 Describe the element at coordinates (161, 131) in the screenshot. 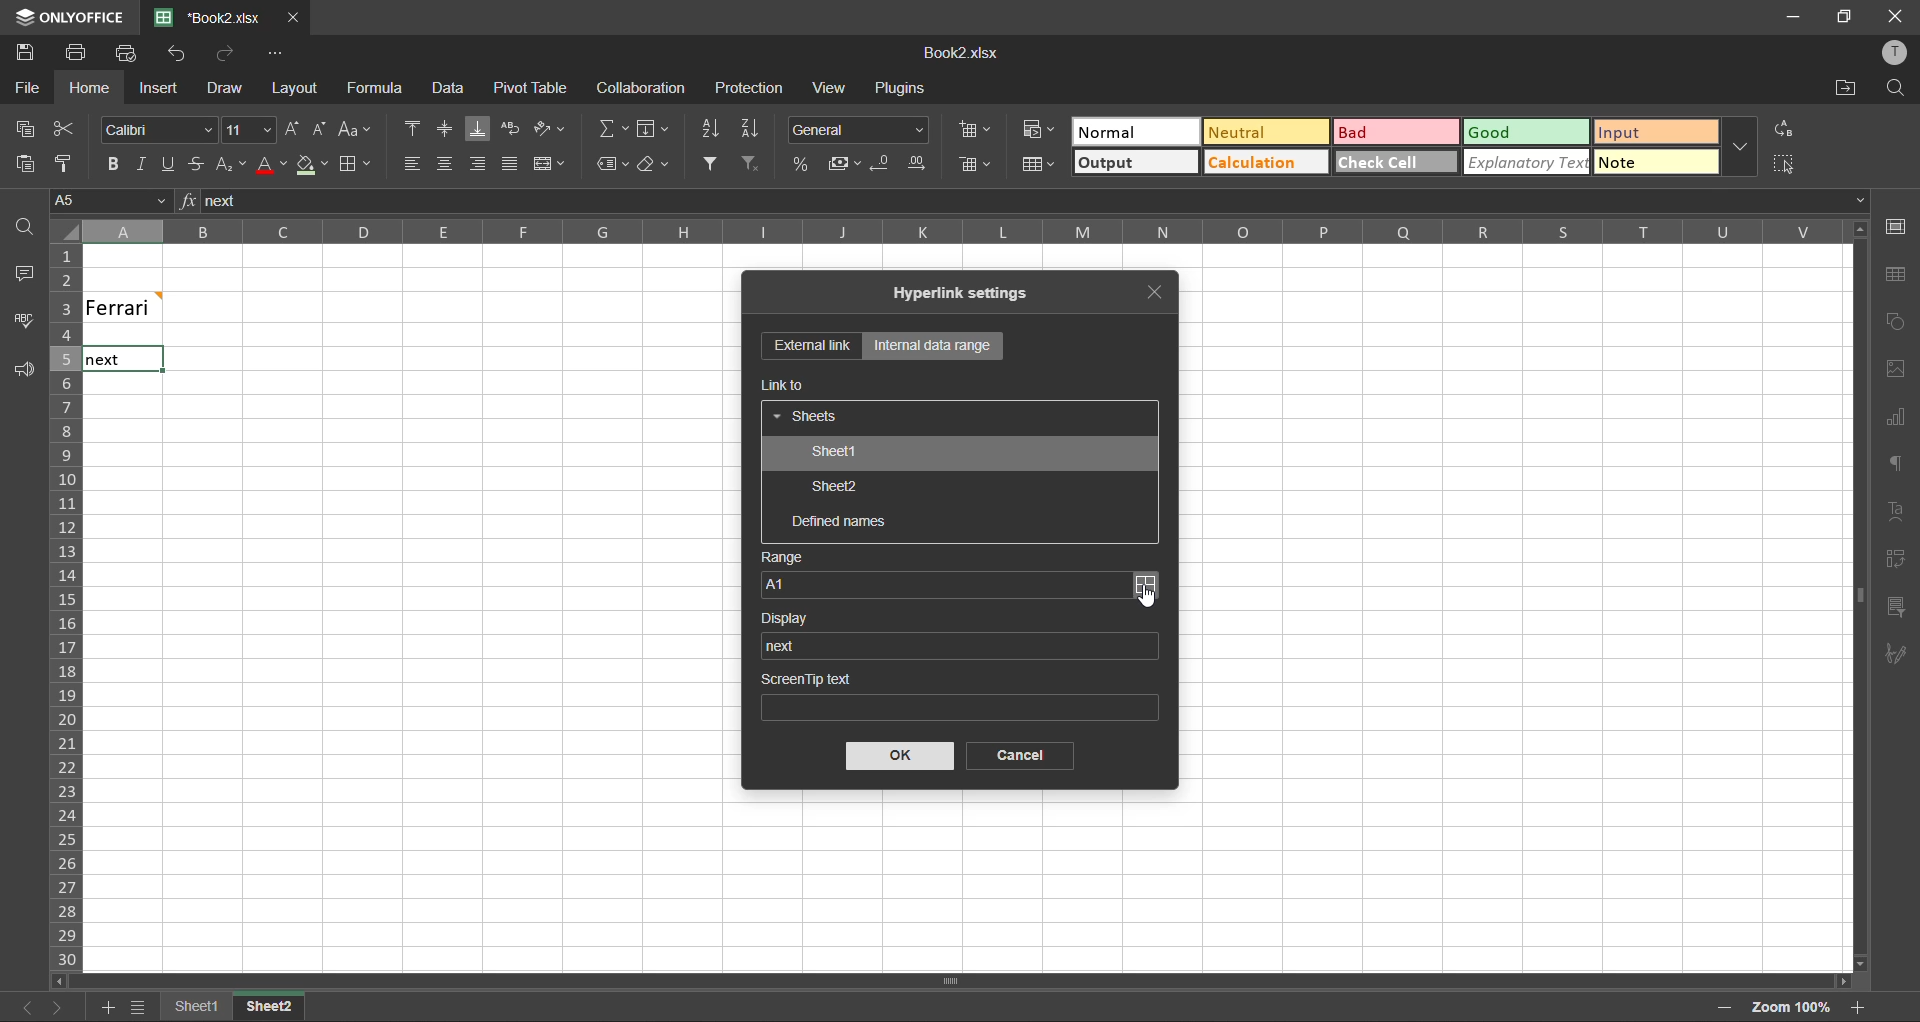

I see `font style` at that location.